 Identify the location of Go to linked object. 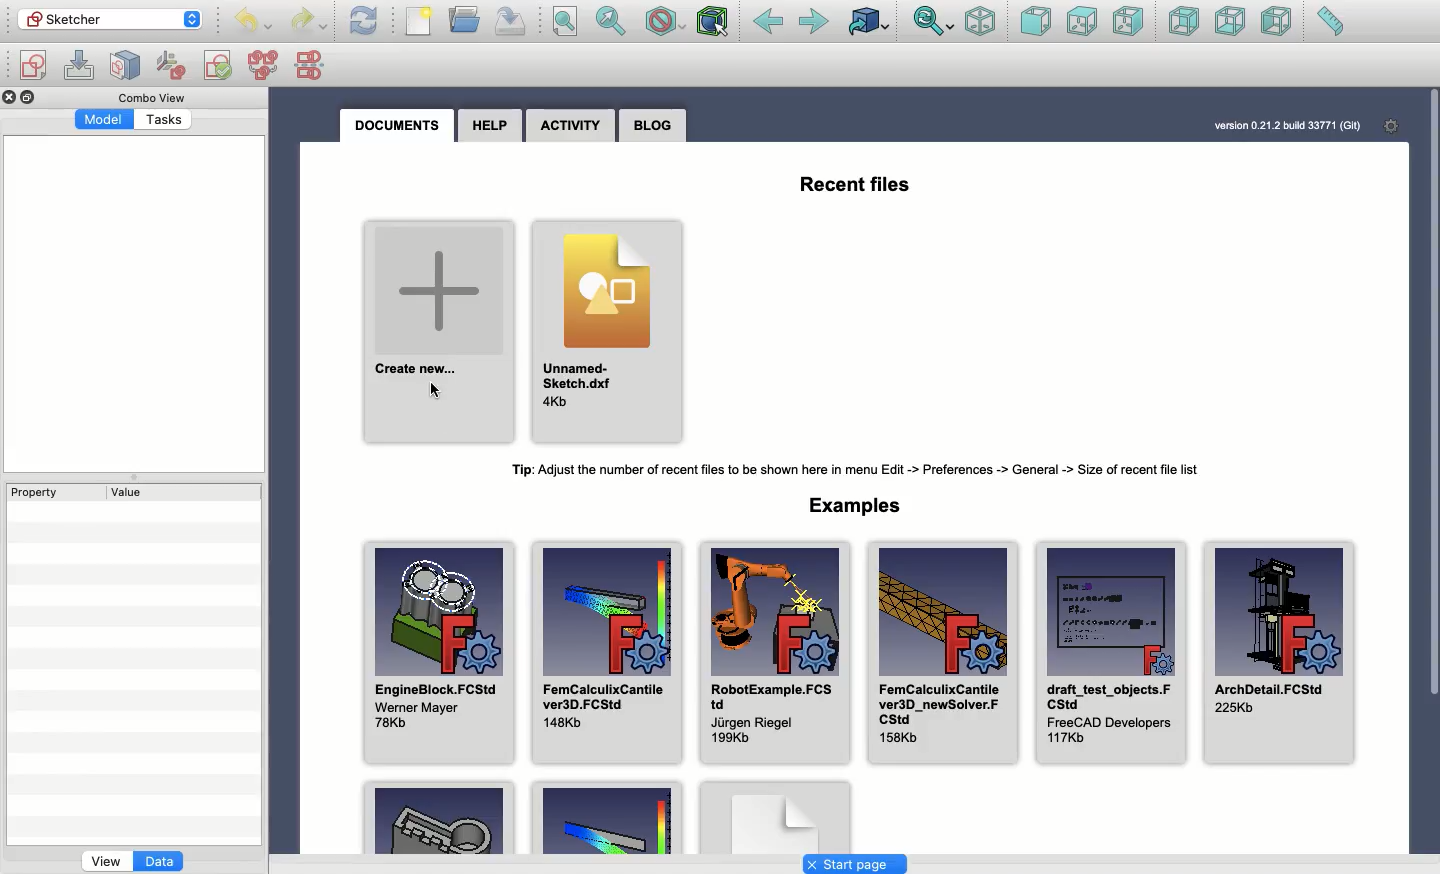
(872, 23).